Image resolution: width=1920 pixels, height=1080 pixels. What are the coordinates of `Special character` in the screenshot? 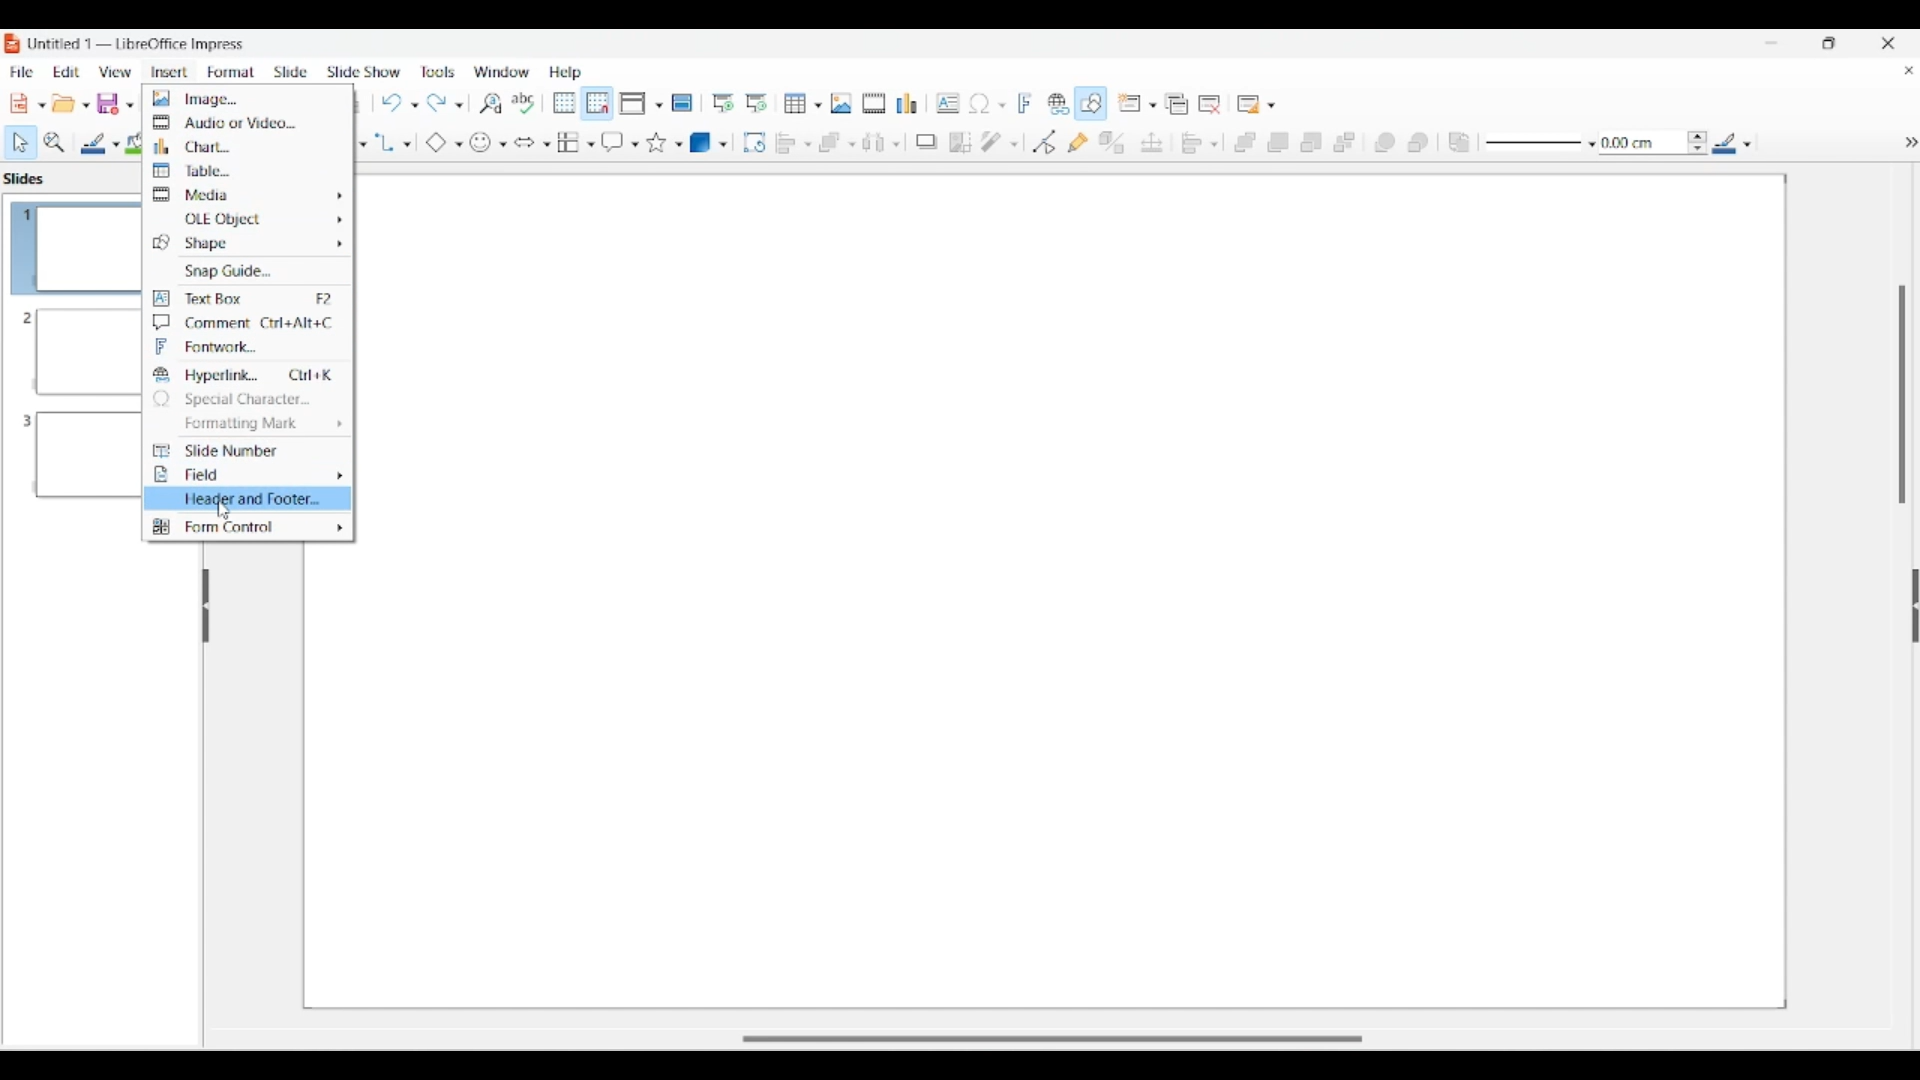 It's located at (248, 399).